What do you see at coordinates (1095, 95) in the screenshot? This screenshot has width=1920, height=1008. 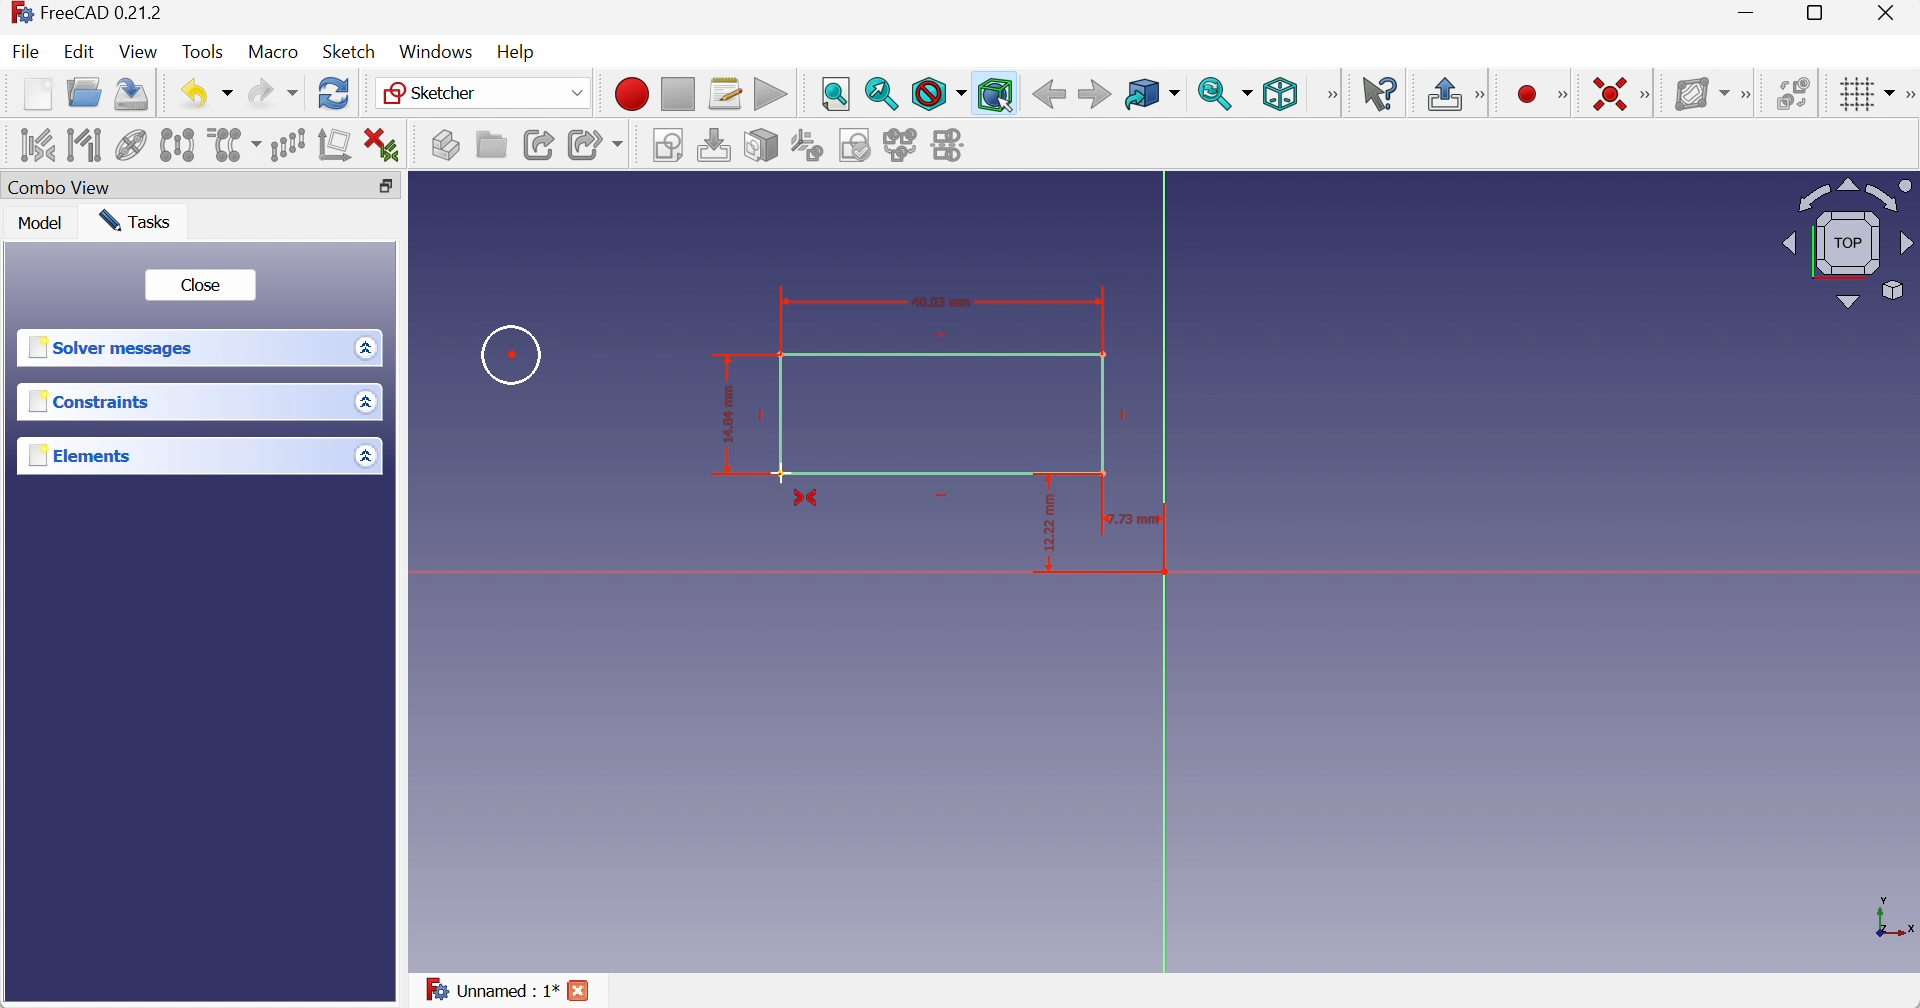 I see `Forward` at bounding box center [1095, 95].